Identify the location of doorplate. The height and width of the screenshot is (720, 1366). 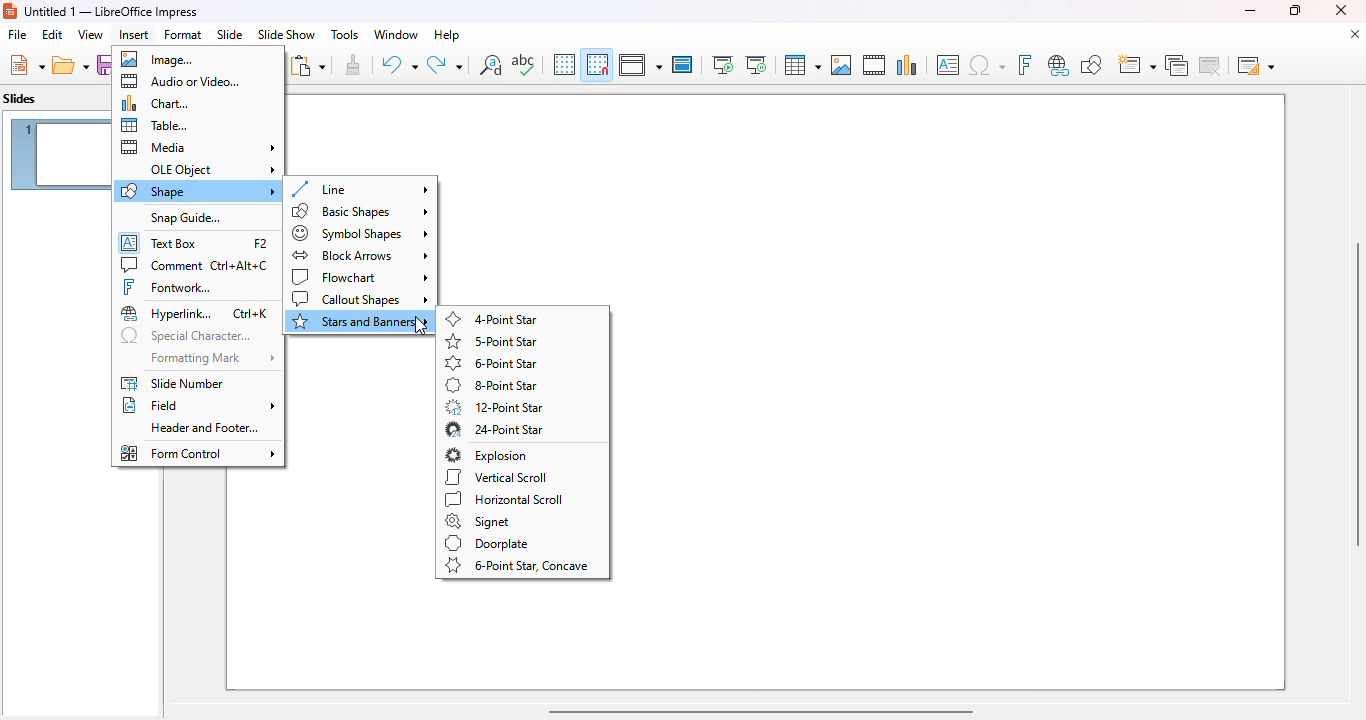
(487, 543).